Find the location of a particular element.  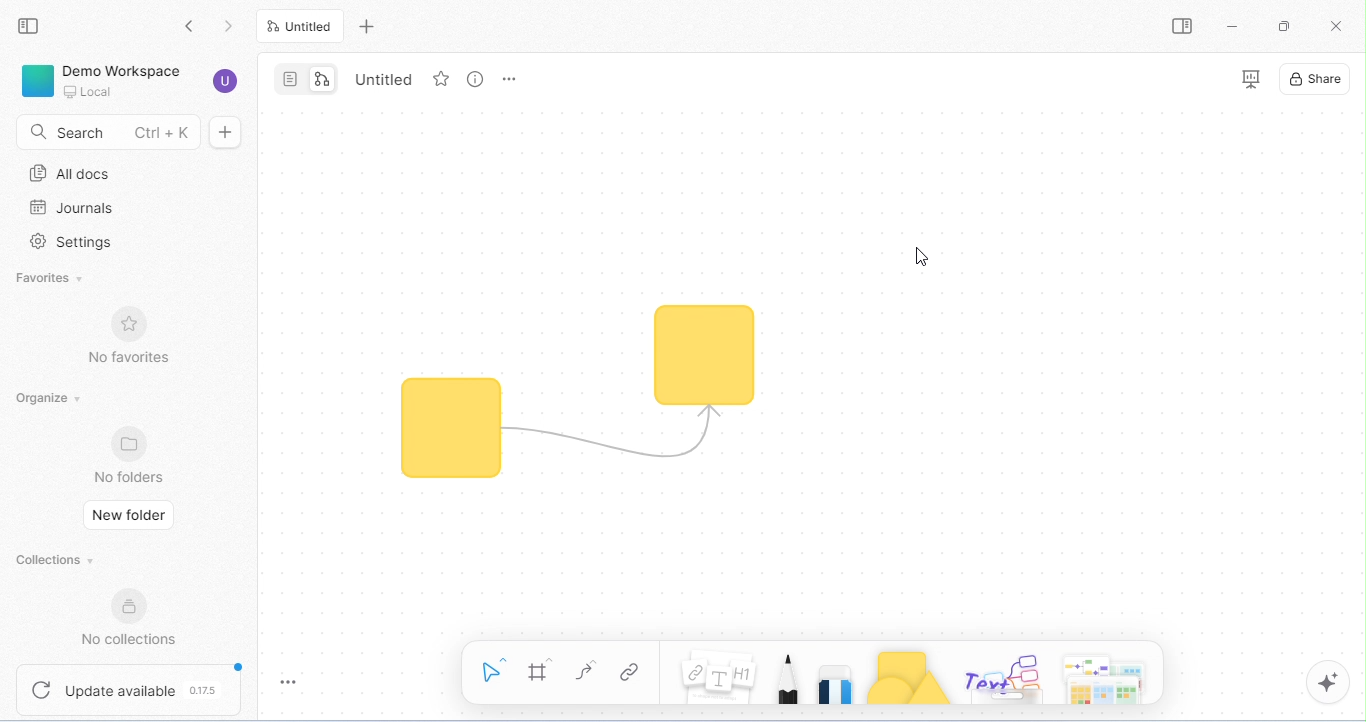

no folders is located at coordinates (132, 455).